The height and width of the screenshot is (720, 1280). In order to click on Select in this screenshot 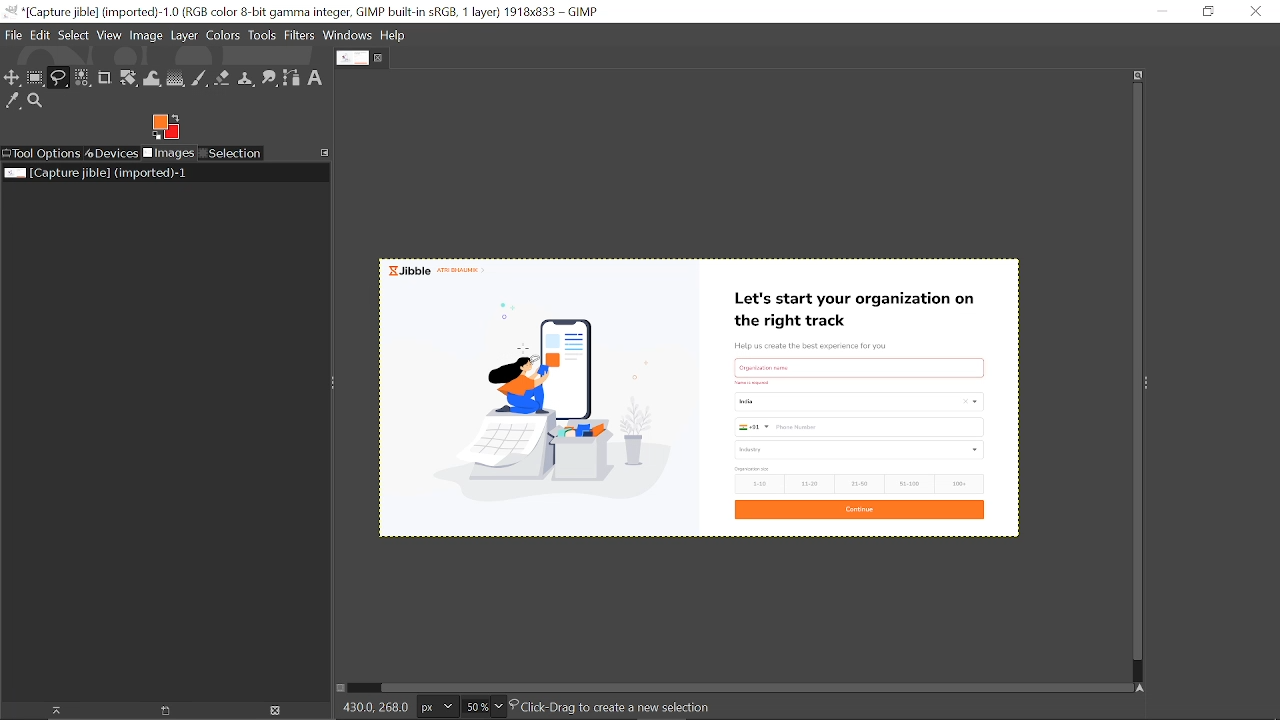, I will do `click(74, 35)`.